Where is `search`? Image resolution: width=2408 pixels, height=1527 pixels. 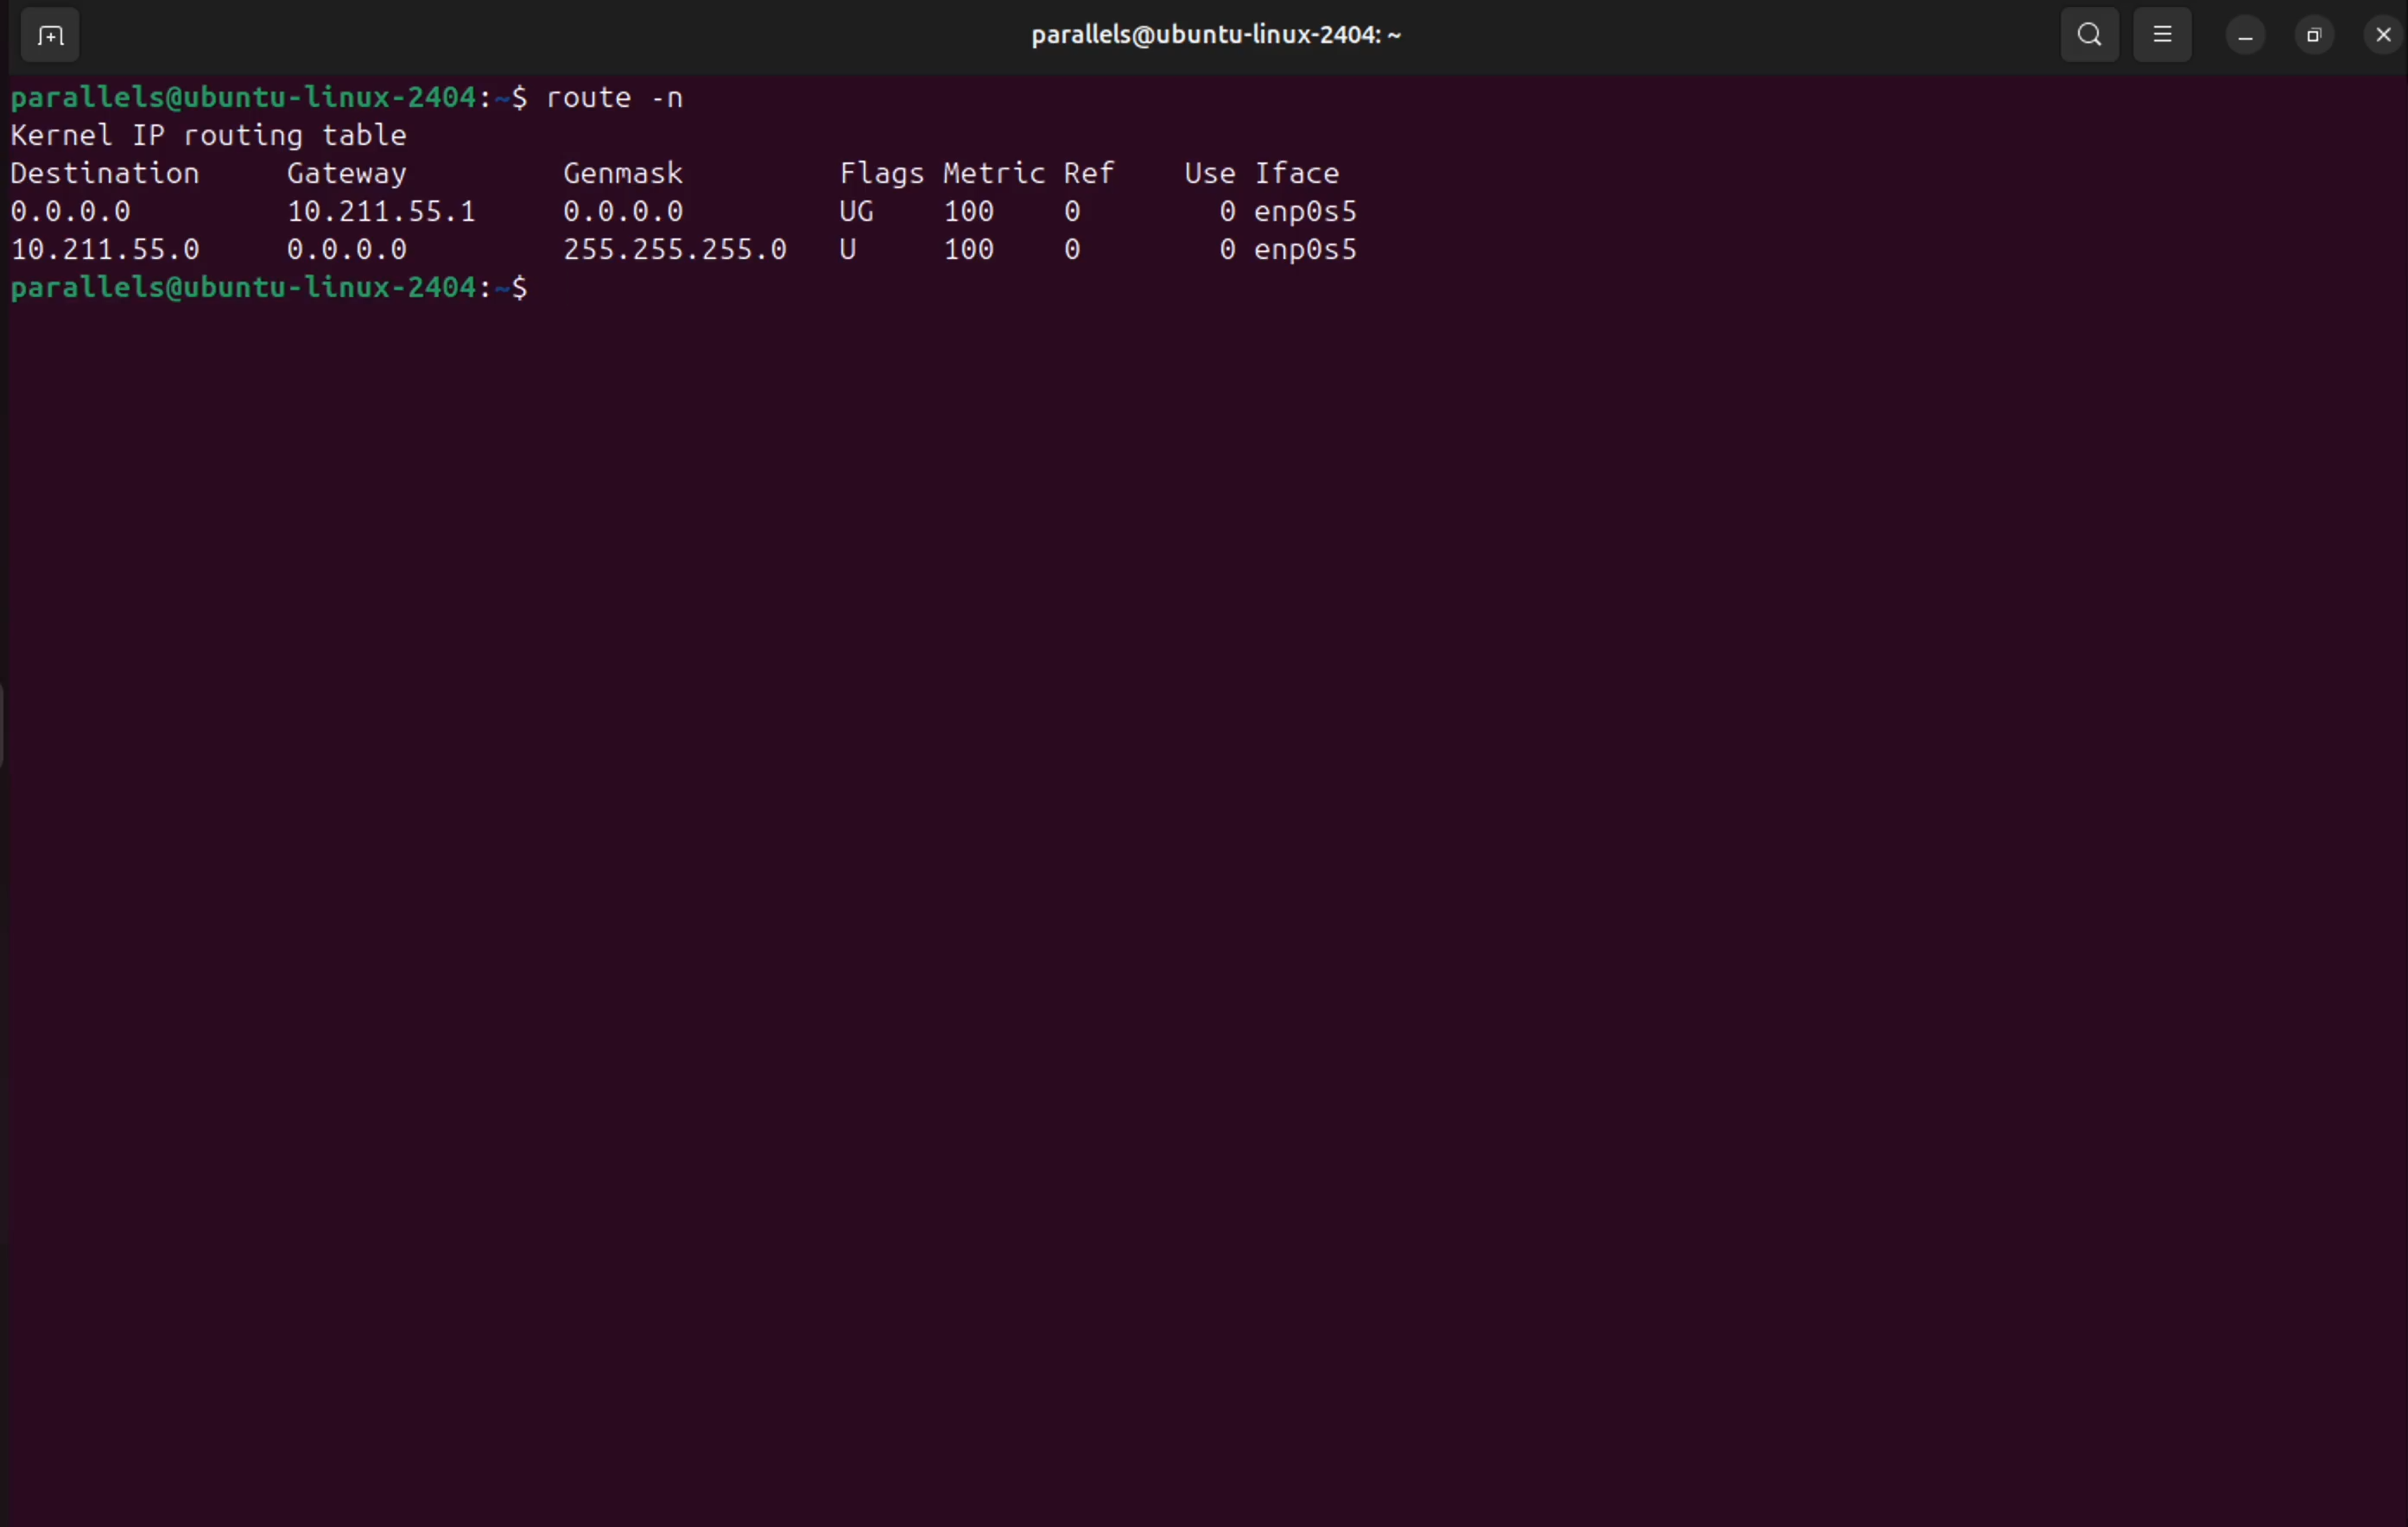
search is located at coordinates (2092, 36).